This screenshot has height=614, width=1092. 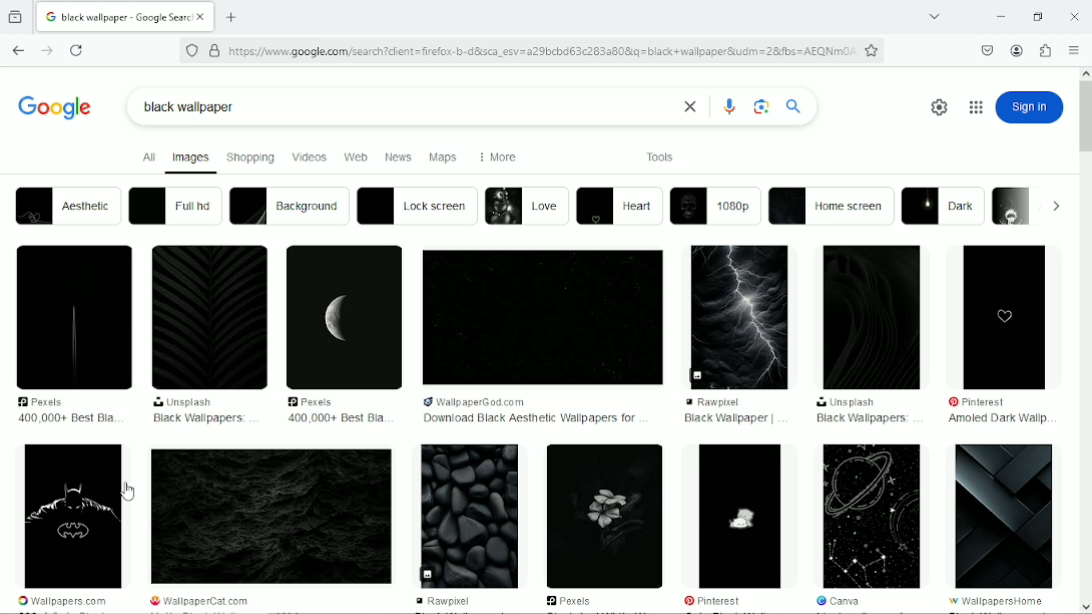 What do you see at coordinates (1085, 71) in the screenshot?
I see `scroll up` at bounding box center [1085, 71].